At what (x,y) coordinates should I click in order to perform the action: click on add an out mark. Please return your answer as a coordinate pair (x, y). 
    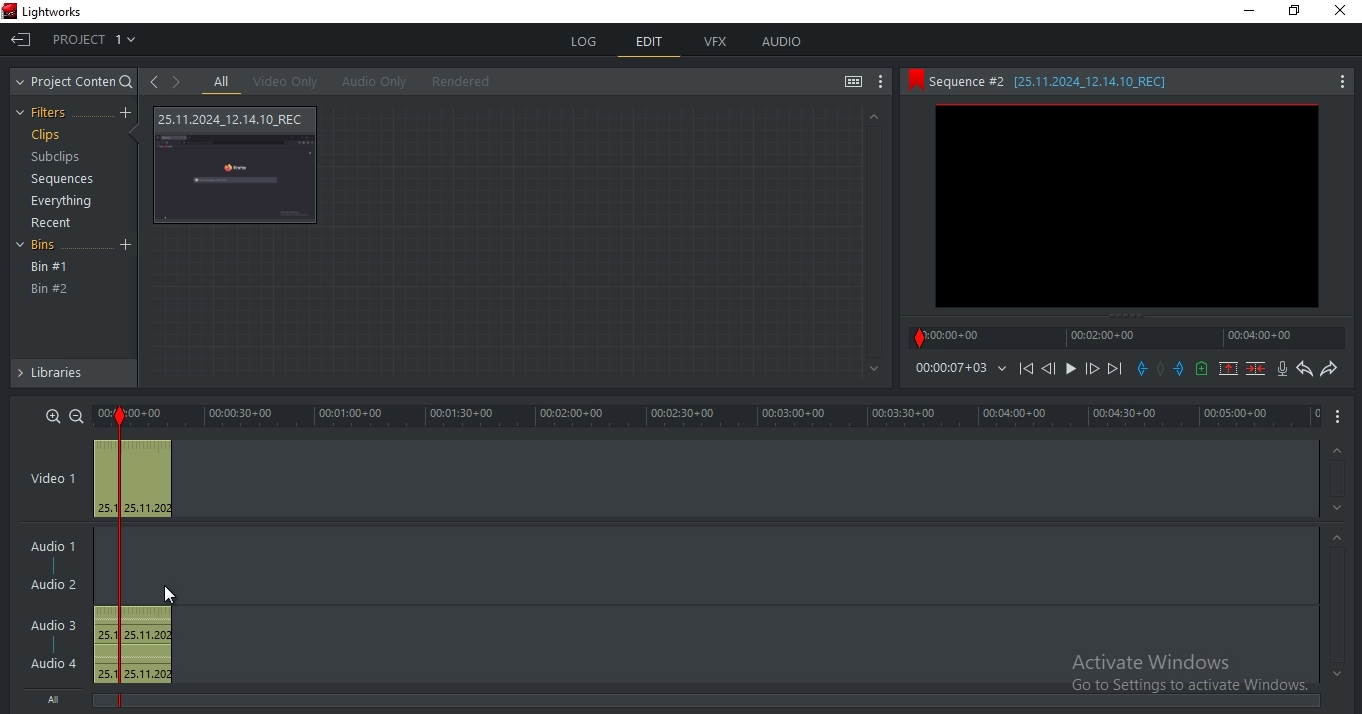
    Looking at the image, I should click on (1180, 369).